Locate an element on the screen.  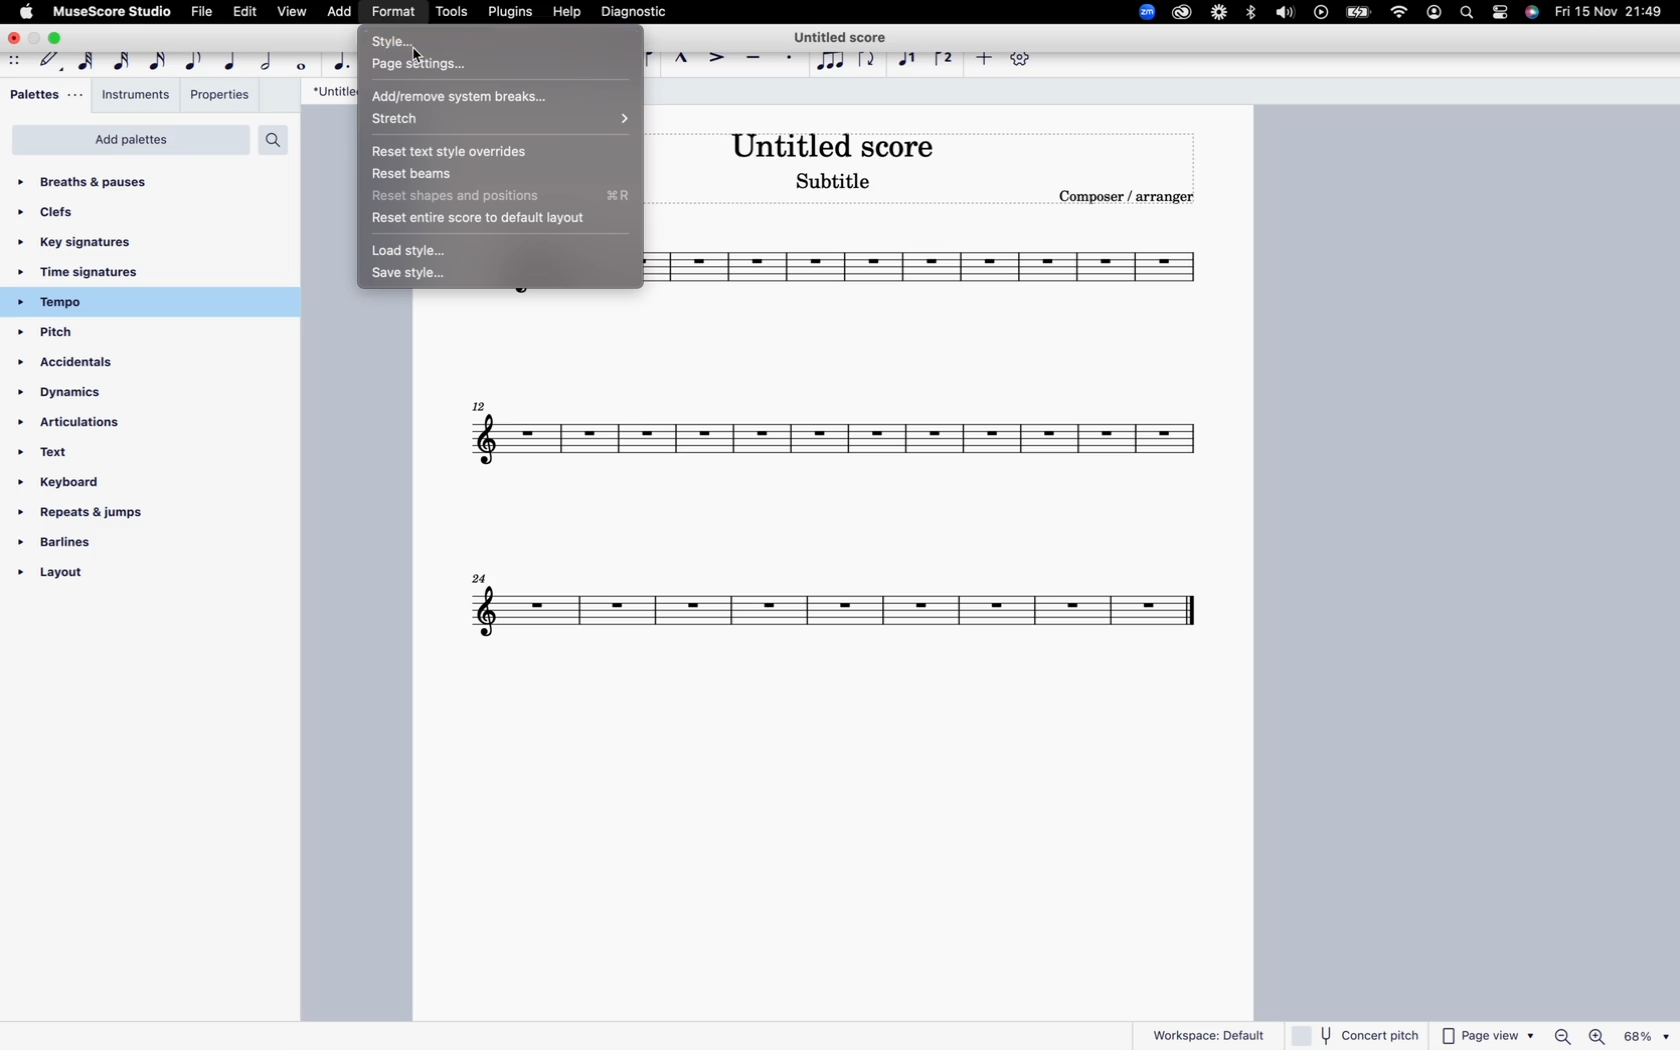
view is located at coordinates (291, 11).